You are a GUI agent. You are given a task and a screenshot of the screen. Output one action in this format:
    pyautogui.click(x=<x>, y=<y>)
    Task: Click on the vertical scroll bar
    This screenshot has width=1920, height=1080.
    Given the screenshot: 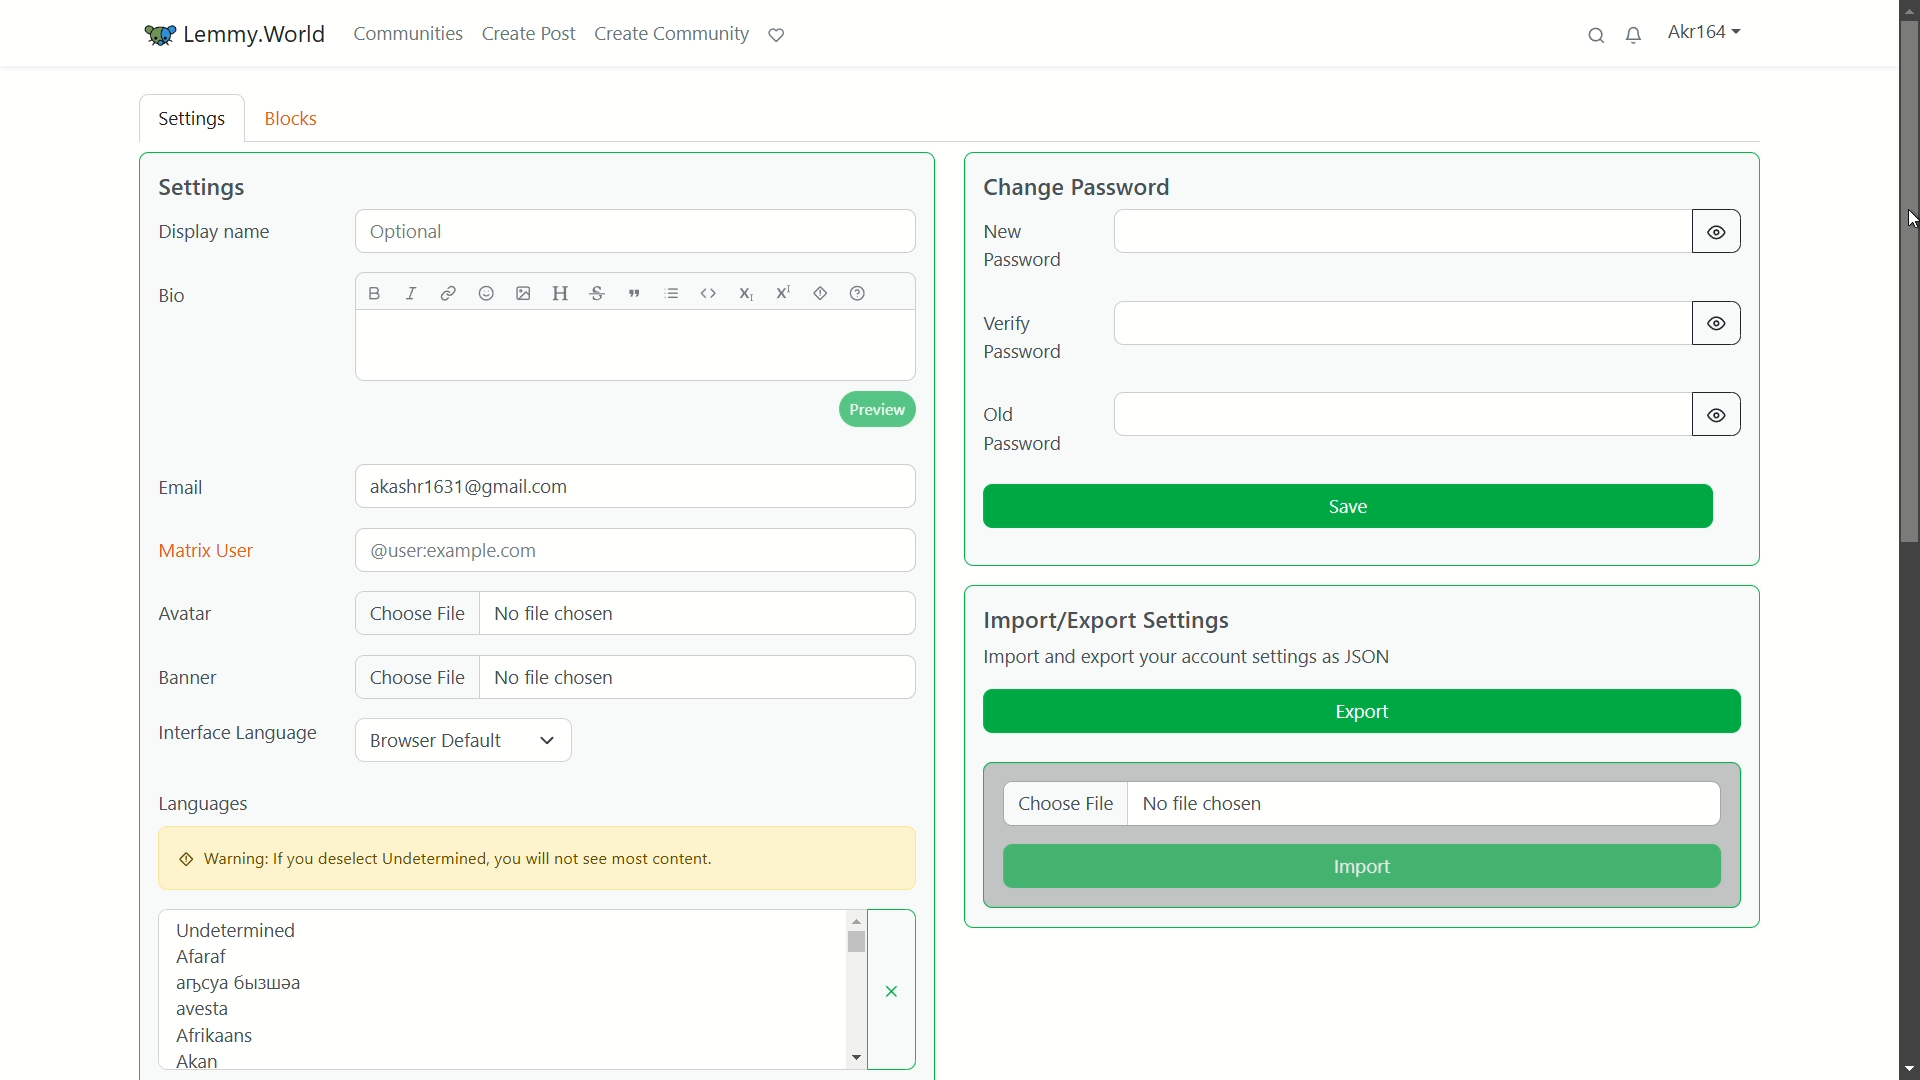 What is the action you would take?
    pyautogui.click(x=1901, y=164)
    